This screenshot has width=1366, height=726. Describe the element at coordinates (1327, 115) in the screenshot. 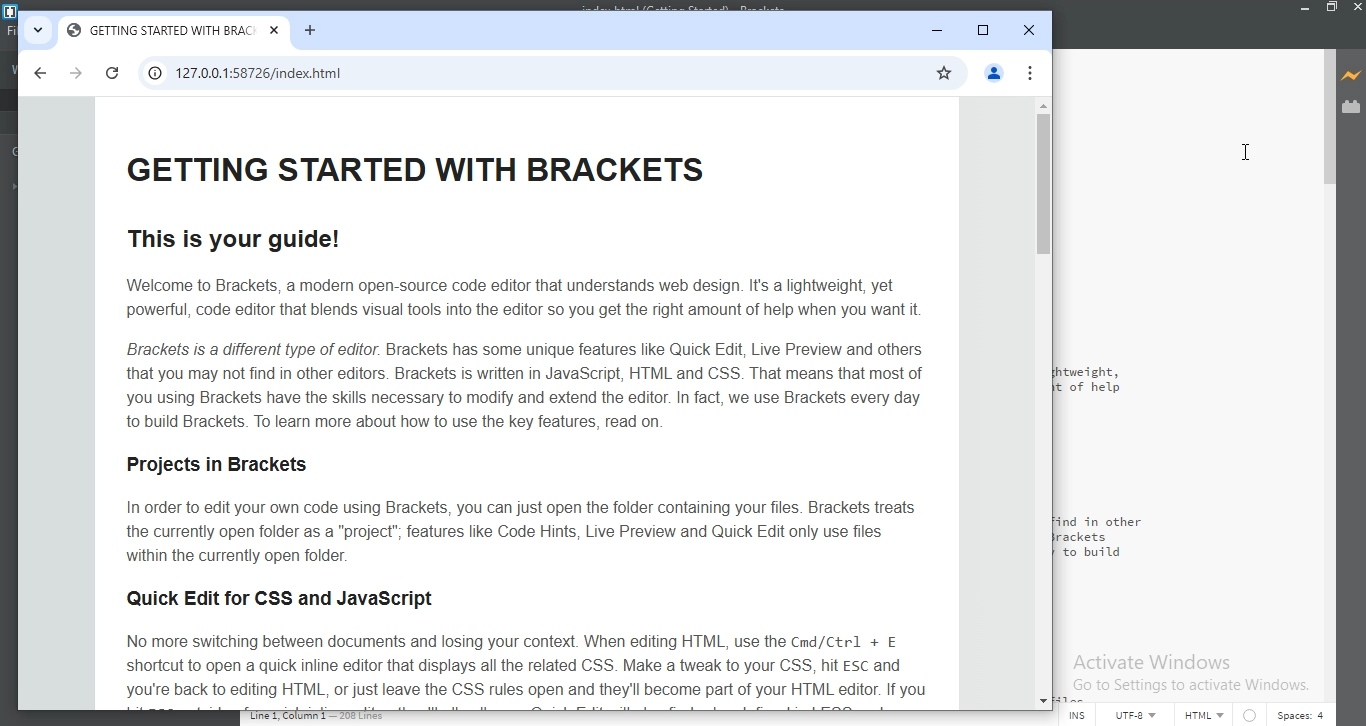

I see `scroll bar` at that location.